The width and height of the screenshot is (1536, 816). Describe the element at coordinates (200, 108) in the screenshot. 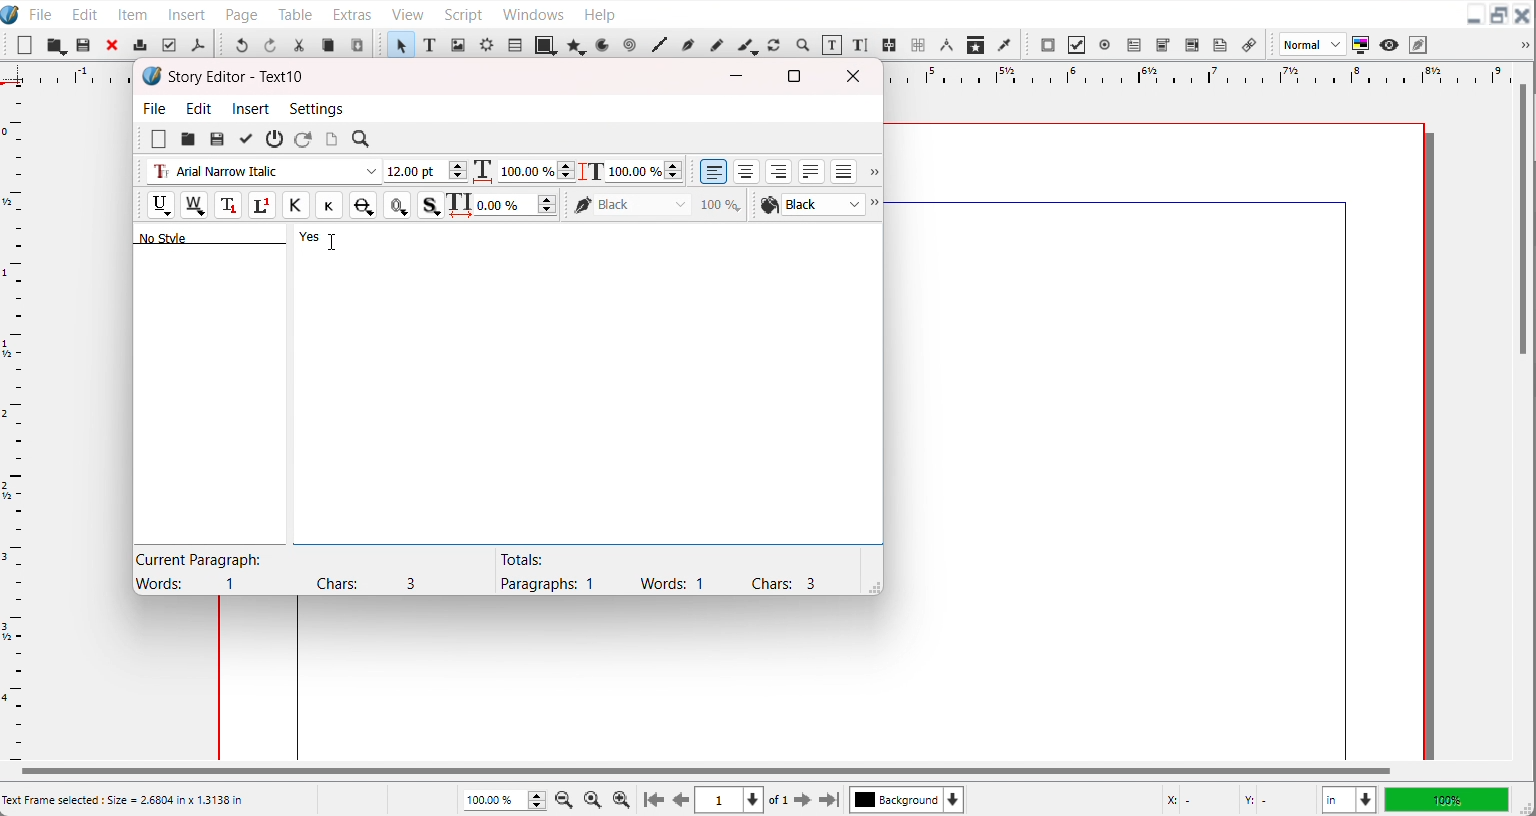

I see `Edit` at that location.